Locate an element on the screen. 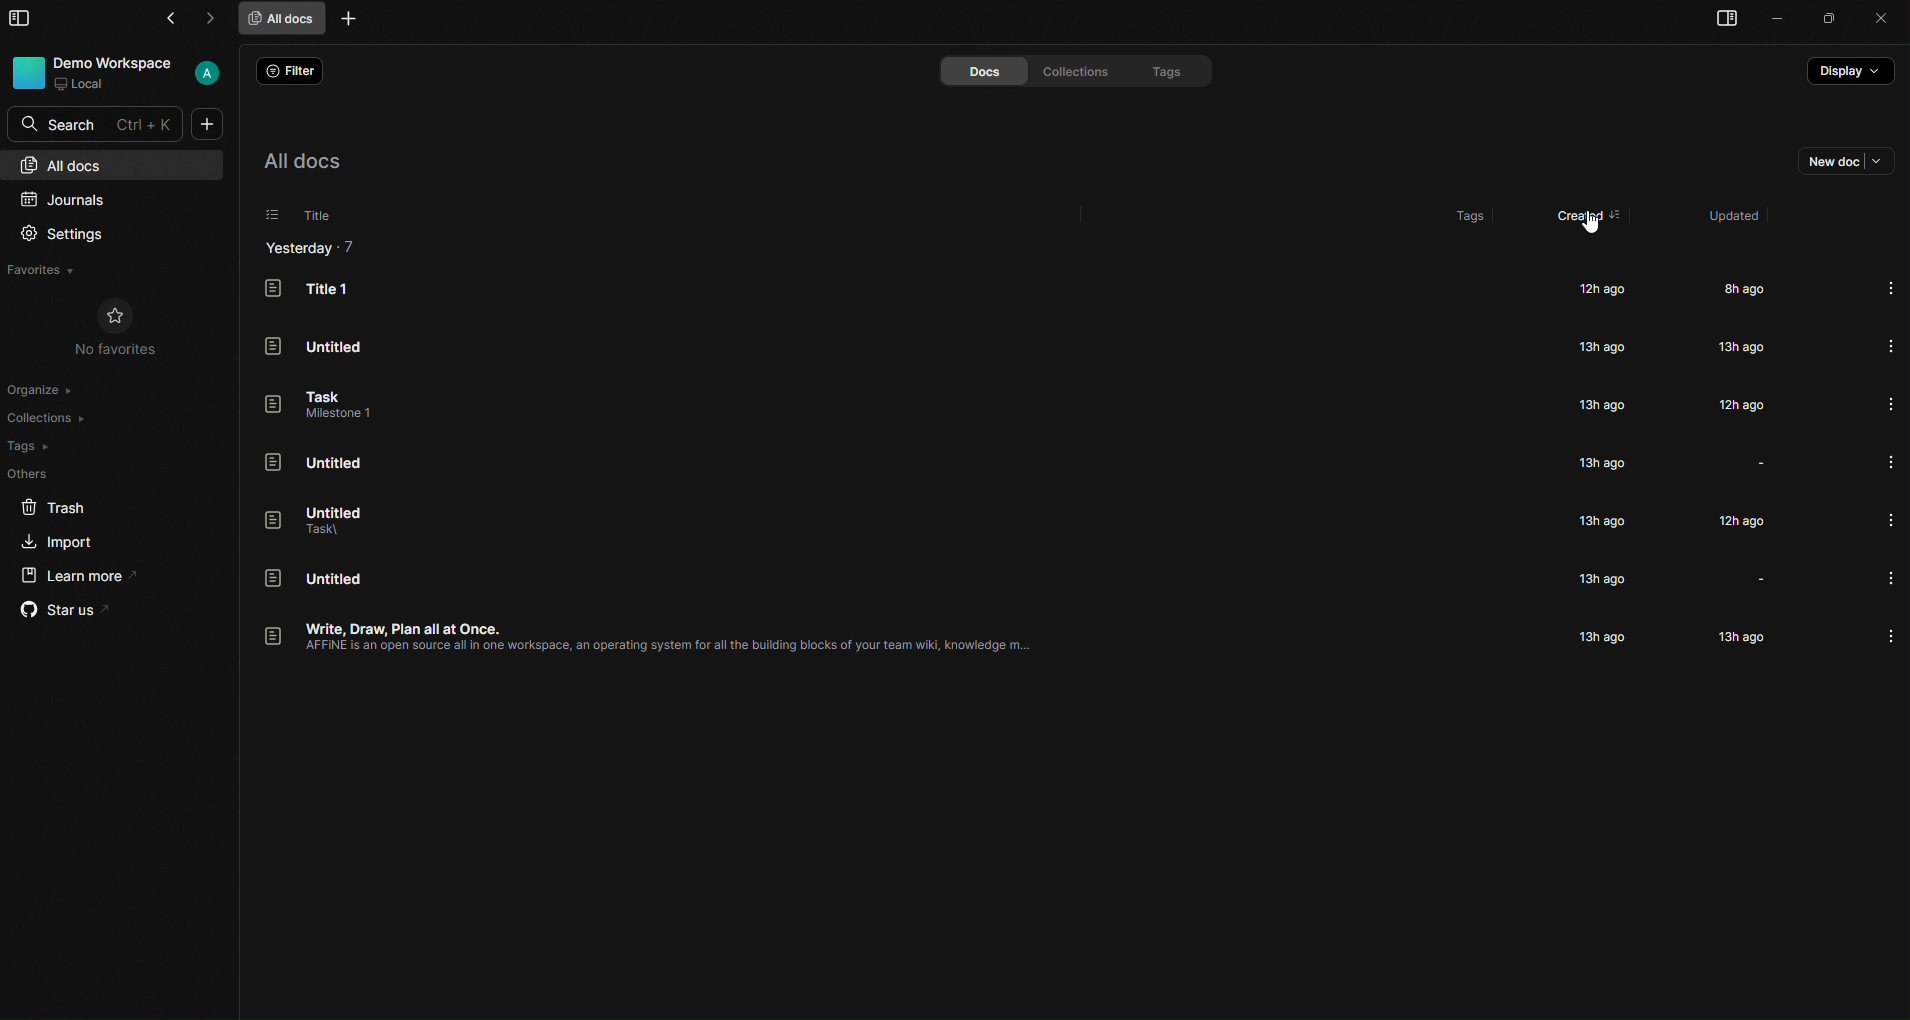 The height and width of the screenshot is (1020, 1910). 13h ago is located at coordinates (1739, 346).